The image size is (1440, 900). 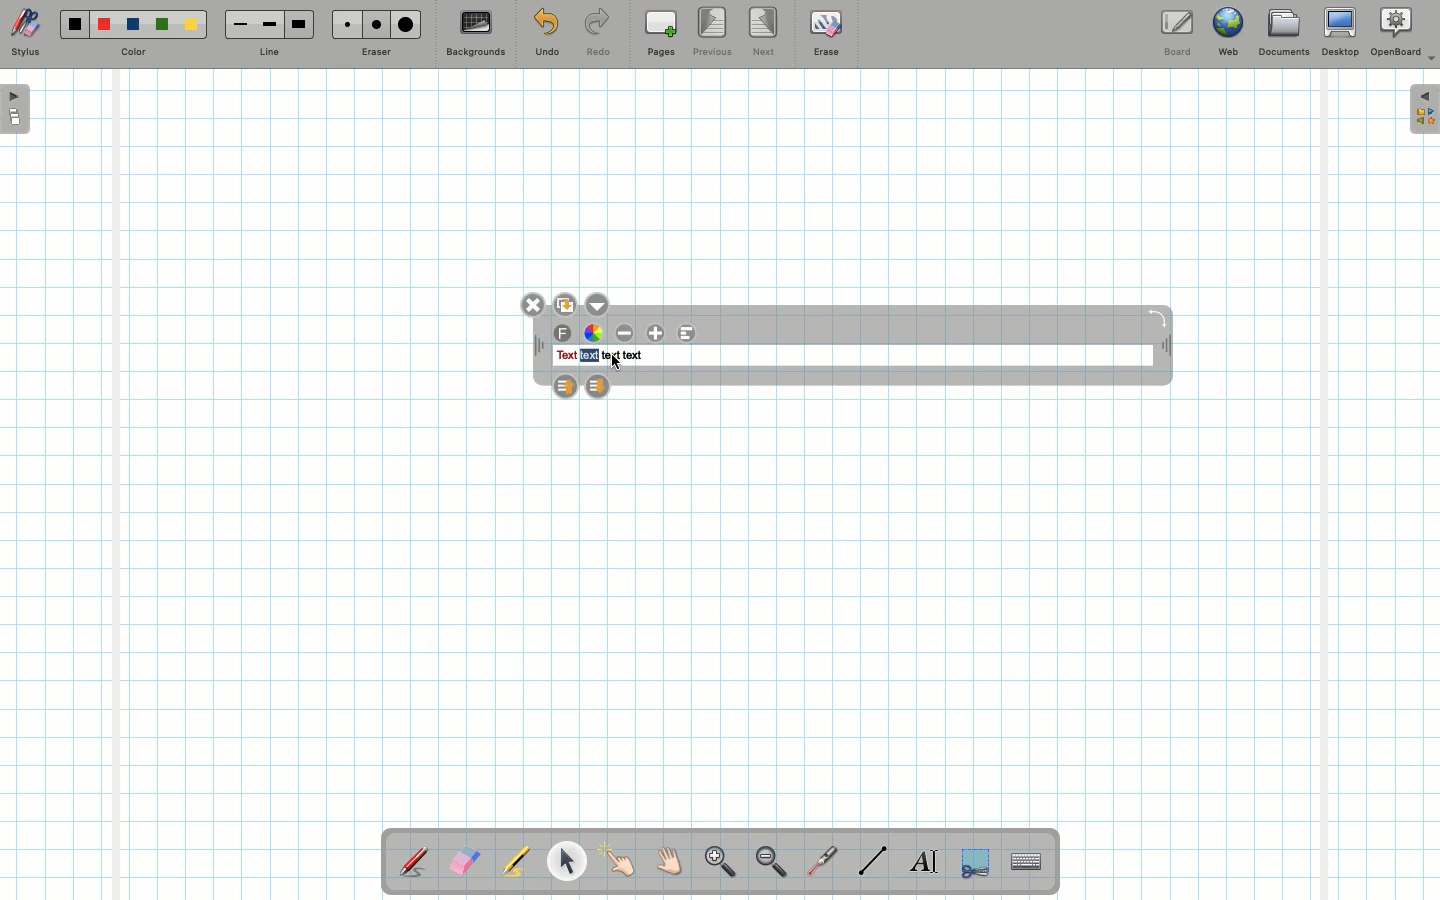 What do you see at coordinates (17, 108) in the screenshot?
I see `Open pages` at bounding box center [17, 108].